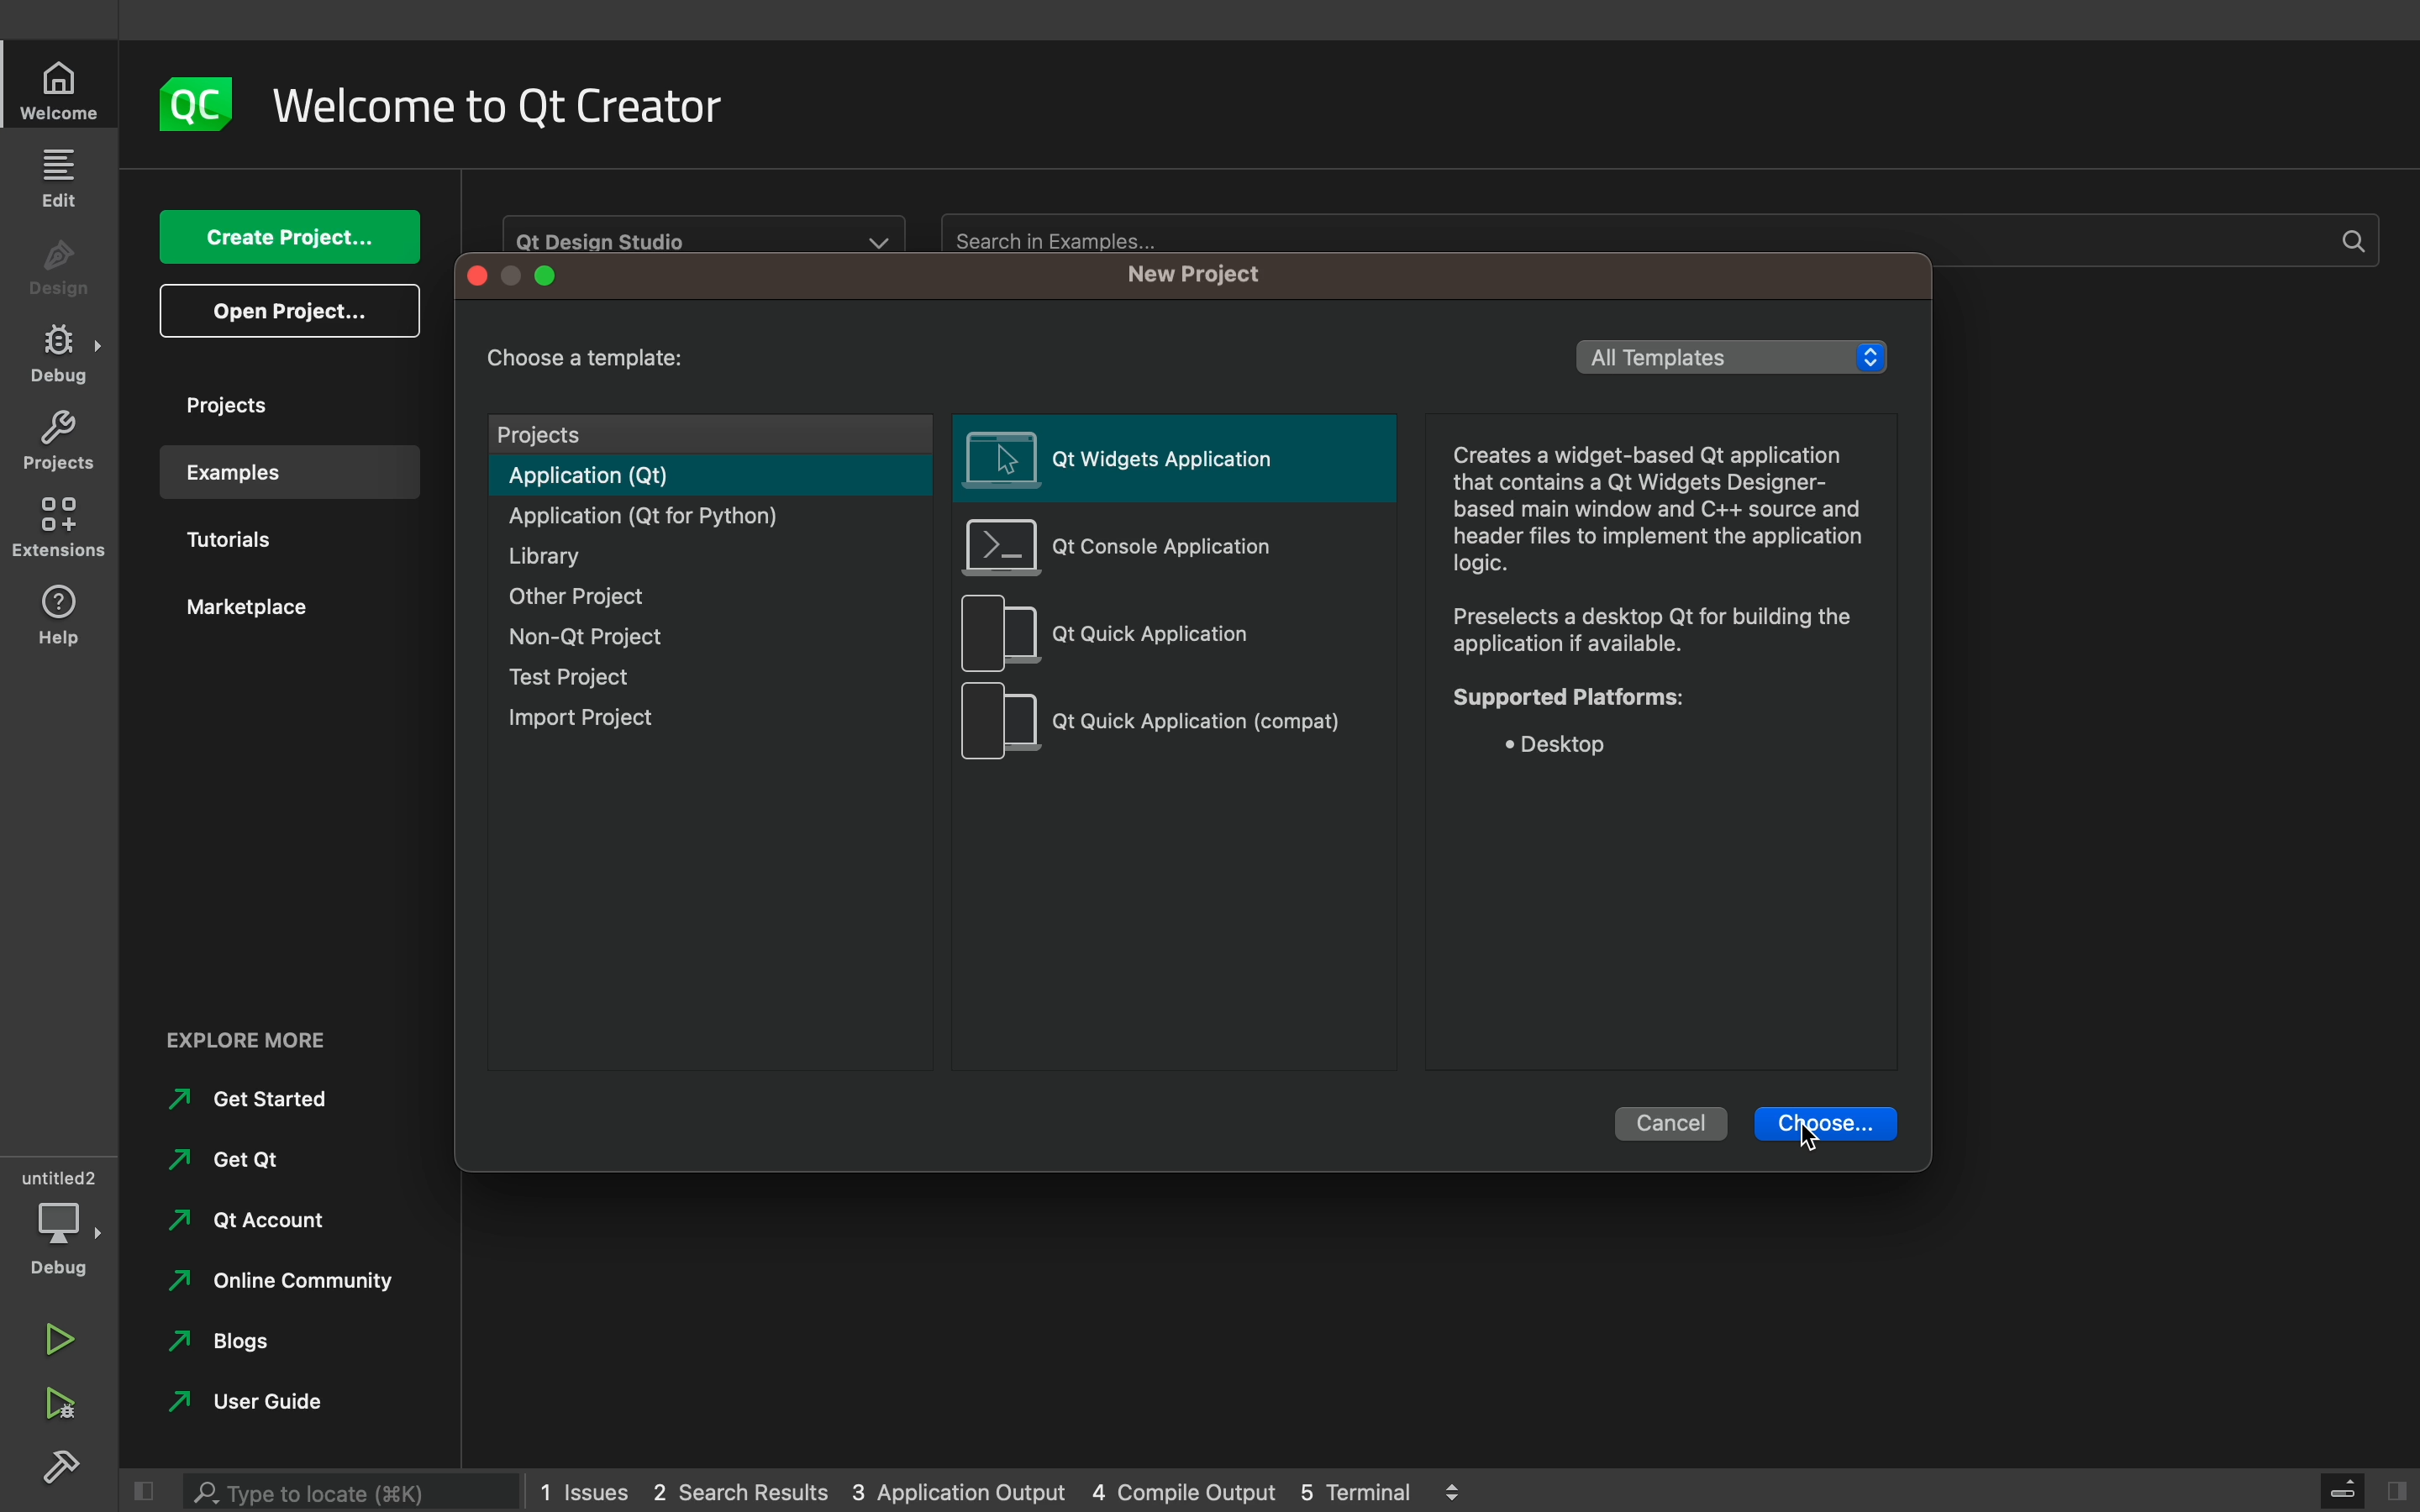 The width and height of the screenshot is (2420, 1512). What do you see at coordinates (1214, 276) in the screenshot?
I see `new project` at bounding box center [1214, 276].